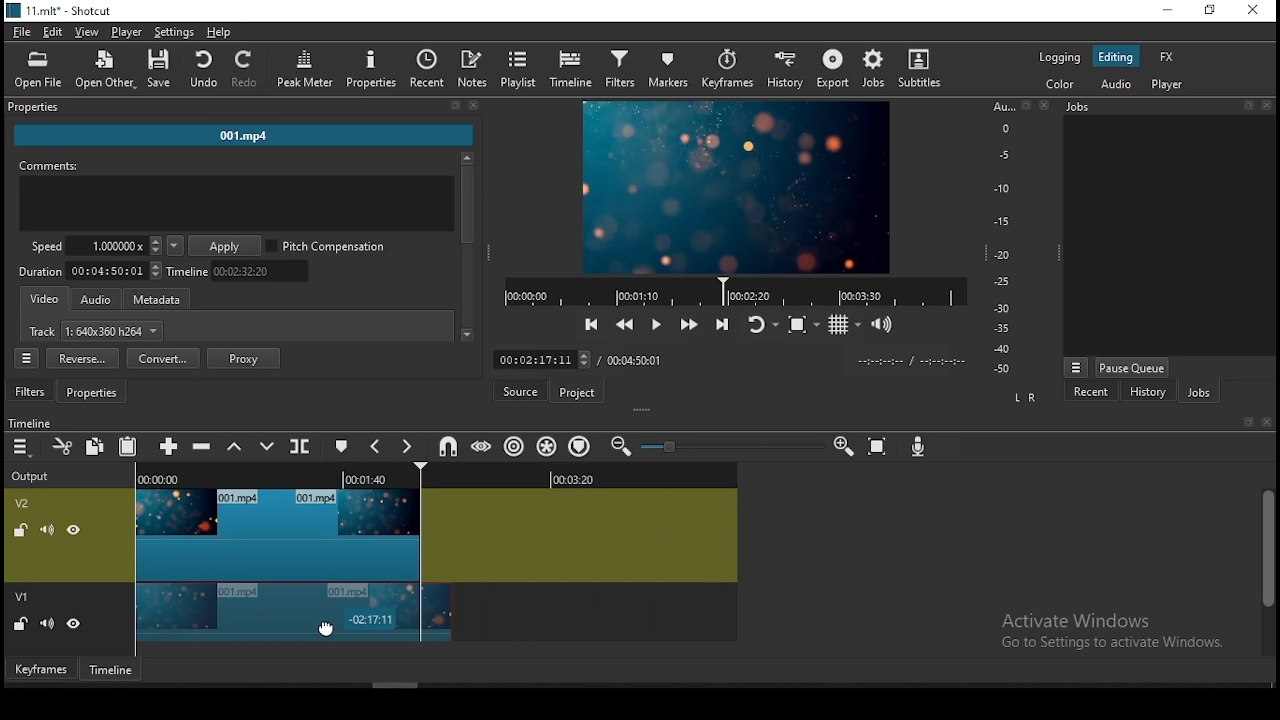 This screenshot has height=720, width=1280. I want to click on TIMELINE, so click(438, 475).